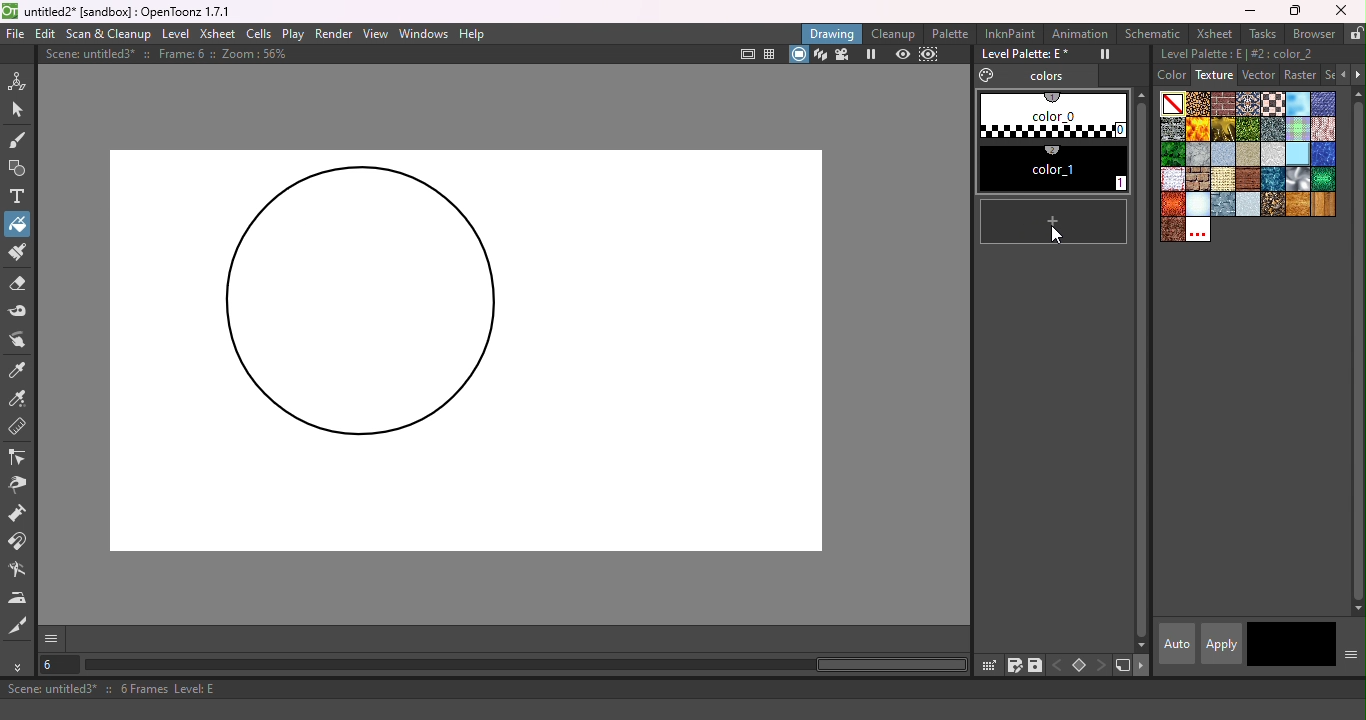 The width and height of the screenshot is (1366, 720). I want to click on Control point editor tool, so click(18, 456).